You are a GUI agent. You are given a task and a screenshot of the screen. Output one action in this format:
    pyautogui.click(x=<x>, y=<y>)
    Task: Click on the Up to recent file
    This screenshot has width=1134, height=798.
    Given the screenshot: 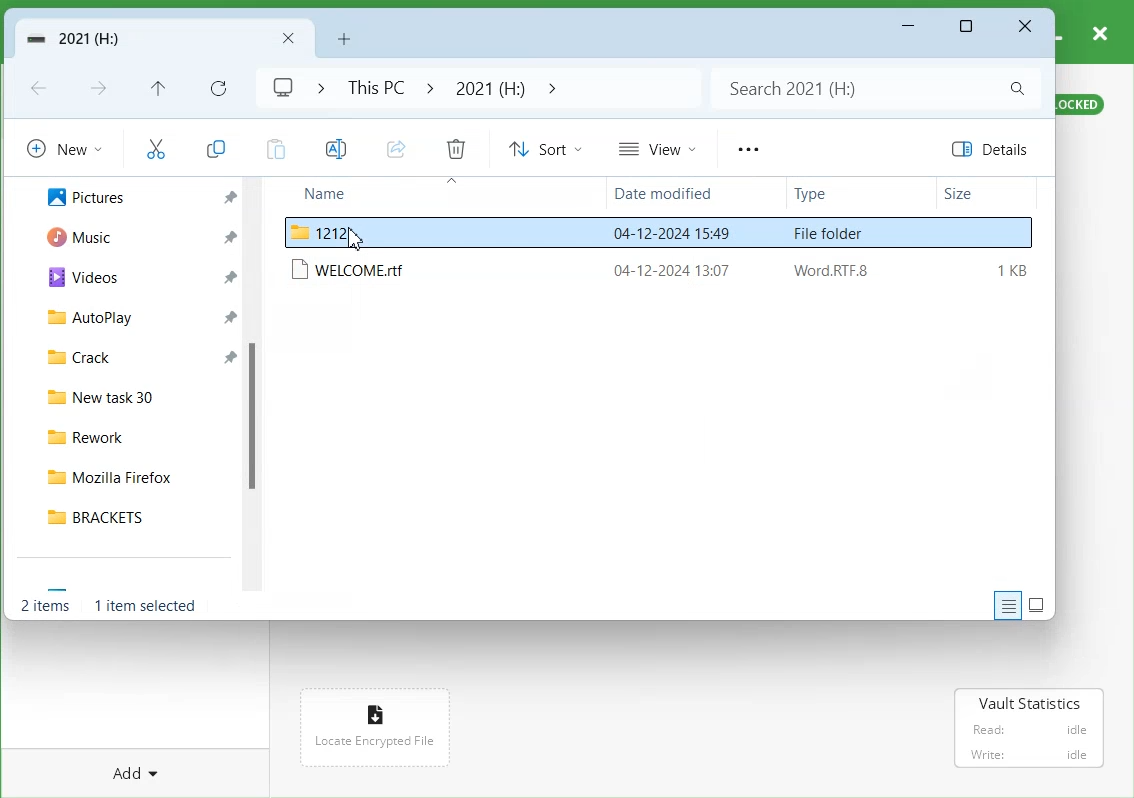 What is the action you would take?
    pyautogui.click(x=157, y=88)
    